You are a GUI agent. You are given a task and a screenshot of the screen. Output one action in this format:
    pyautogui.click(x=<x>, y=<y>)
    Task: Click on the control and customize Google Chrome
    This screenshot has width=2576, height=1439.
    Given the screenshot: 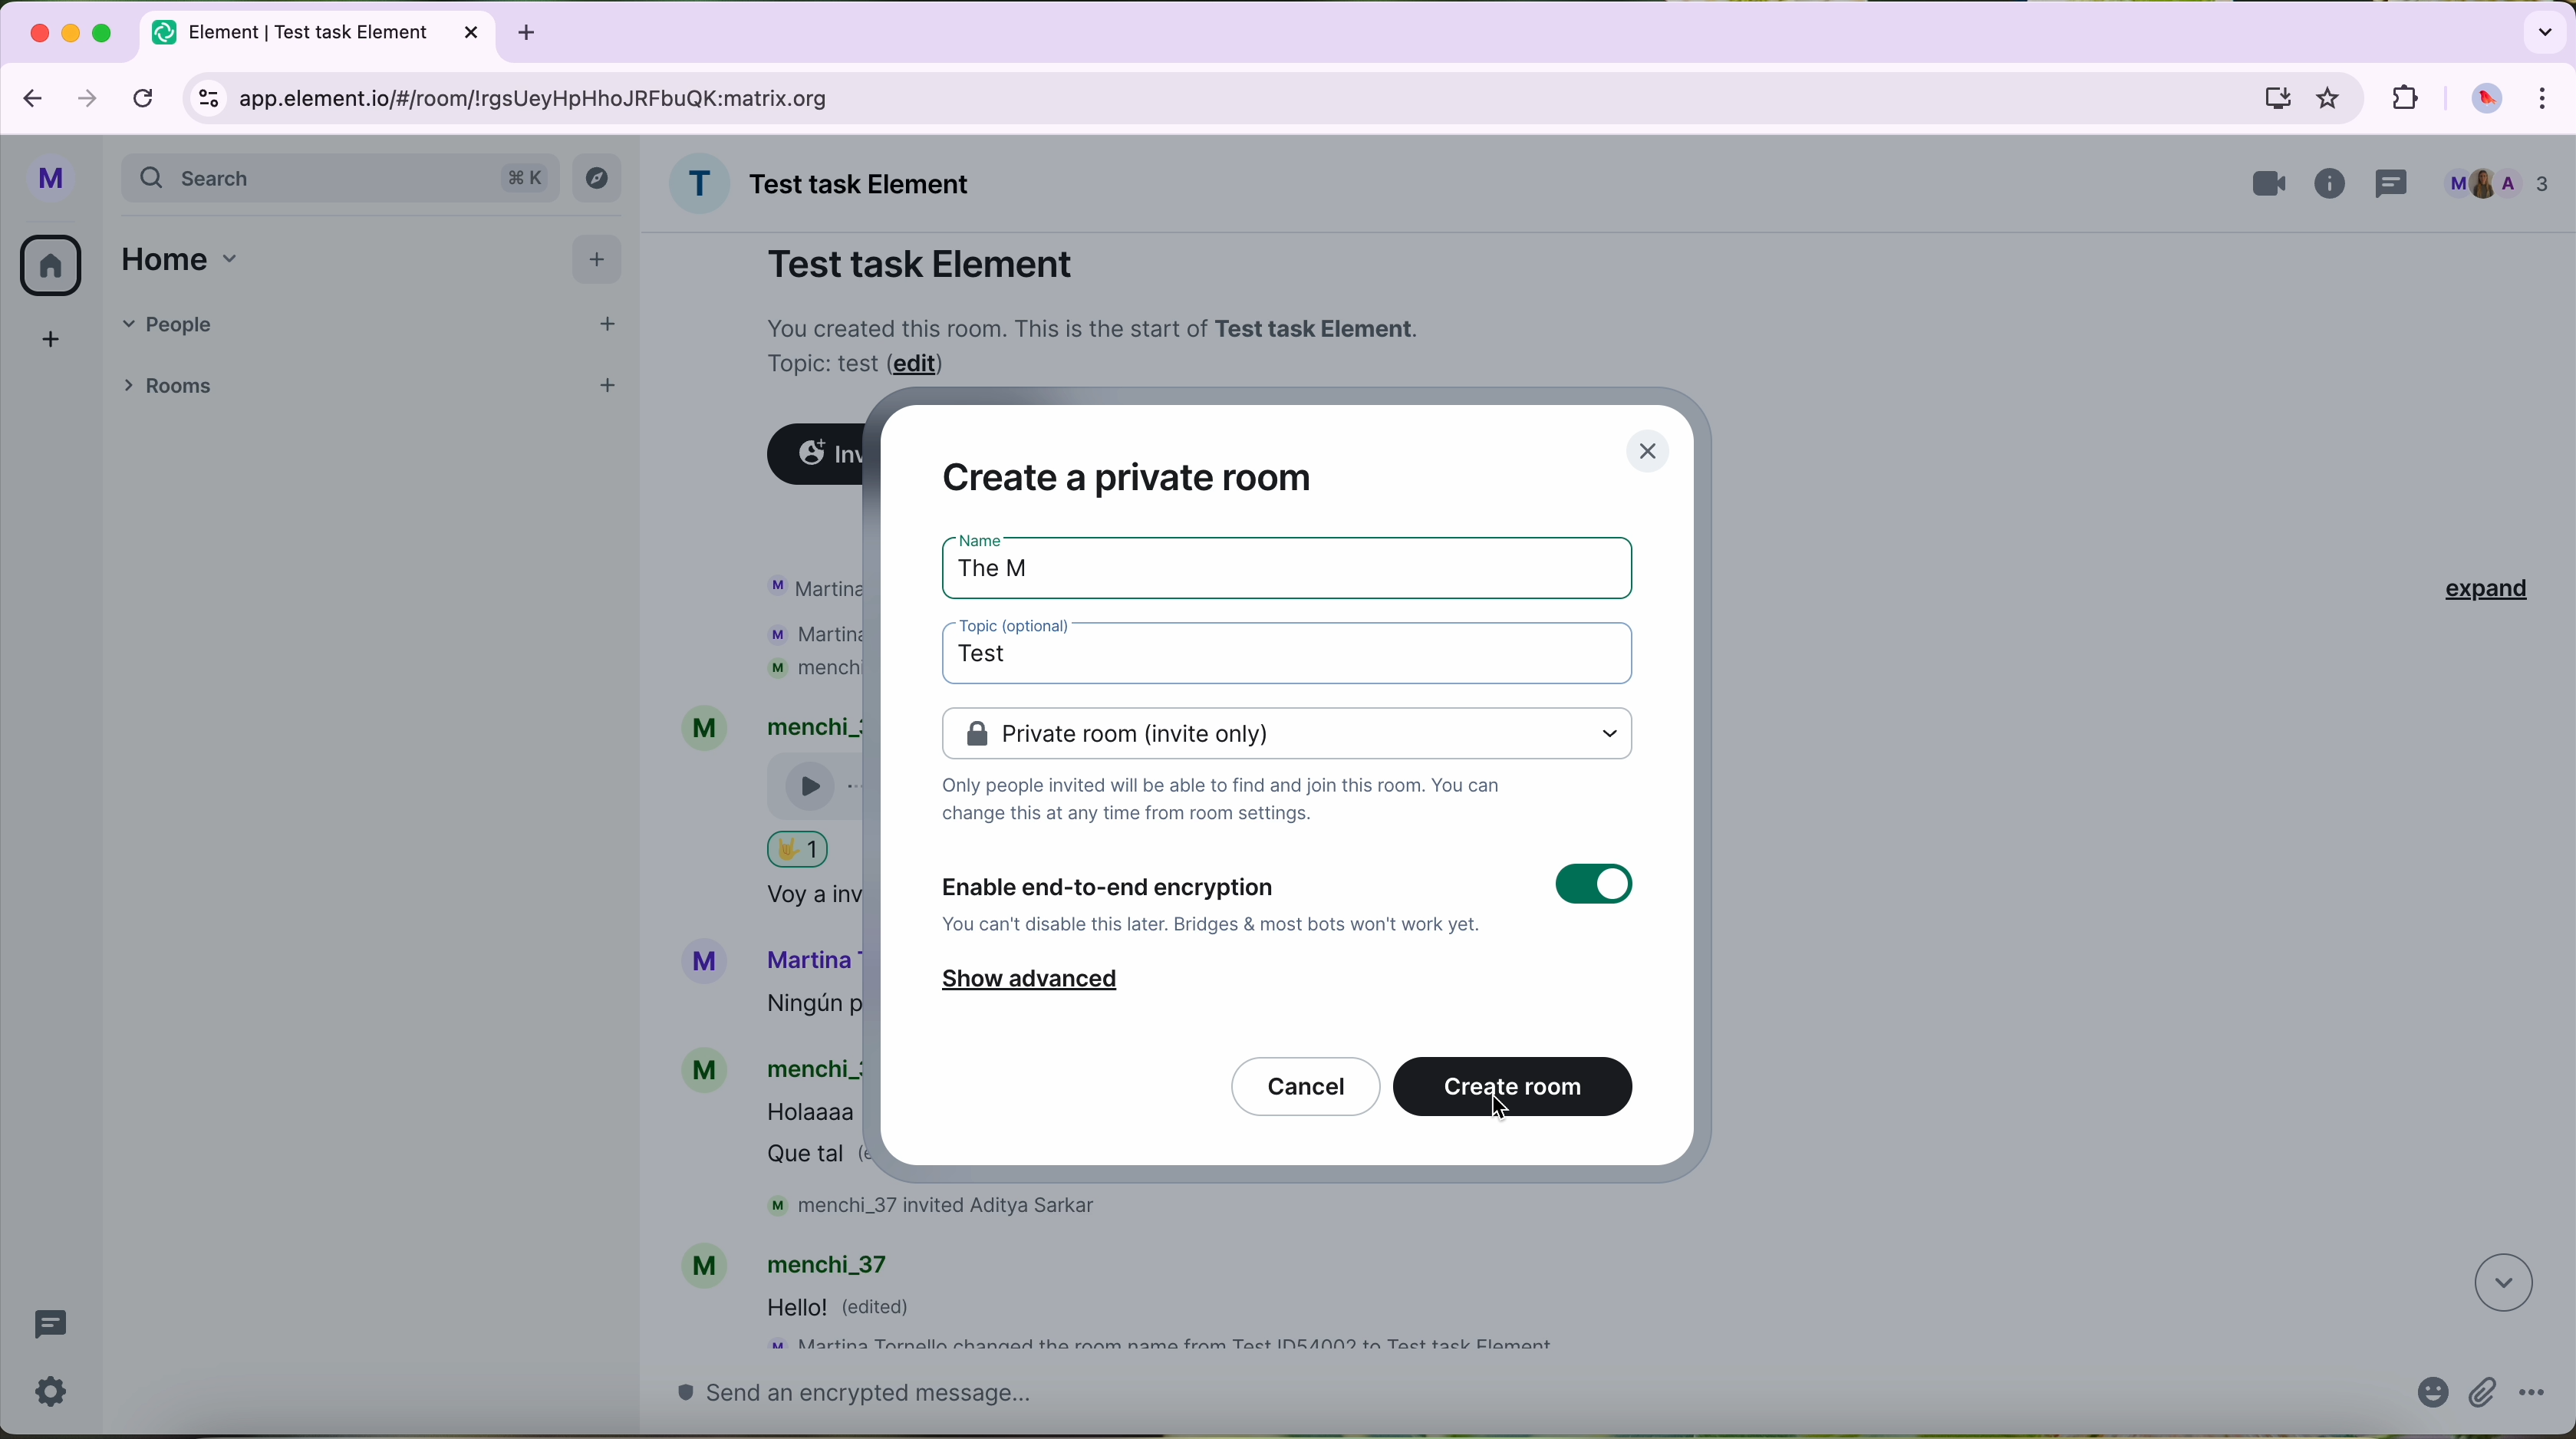 What is the action you would take?
    pyautogui.click(x=2553, y=99)
    